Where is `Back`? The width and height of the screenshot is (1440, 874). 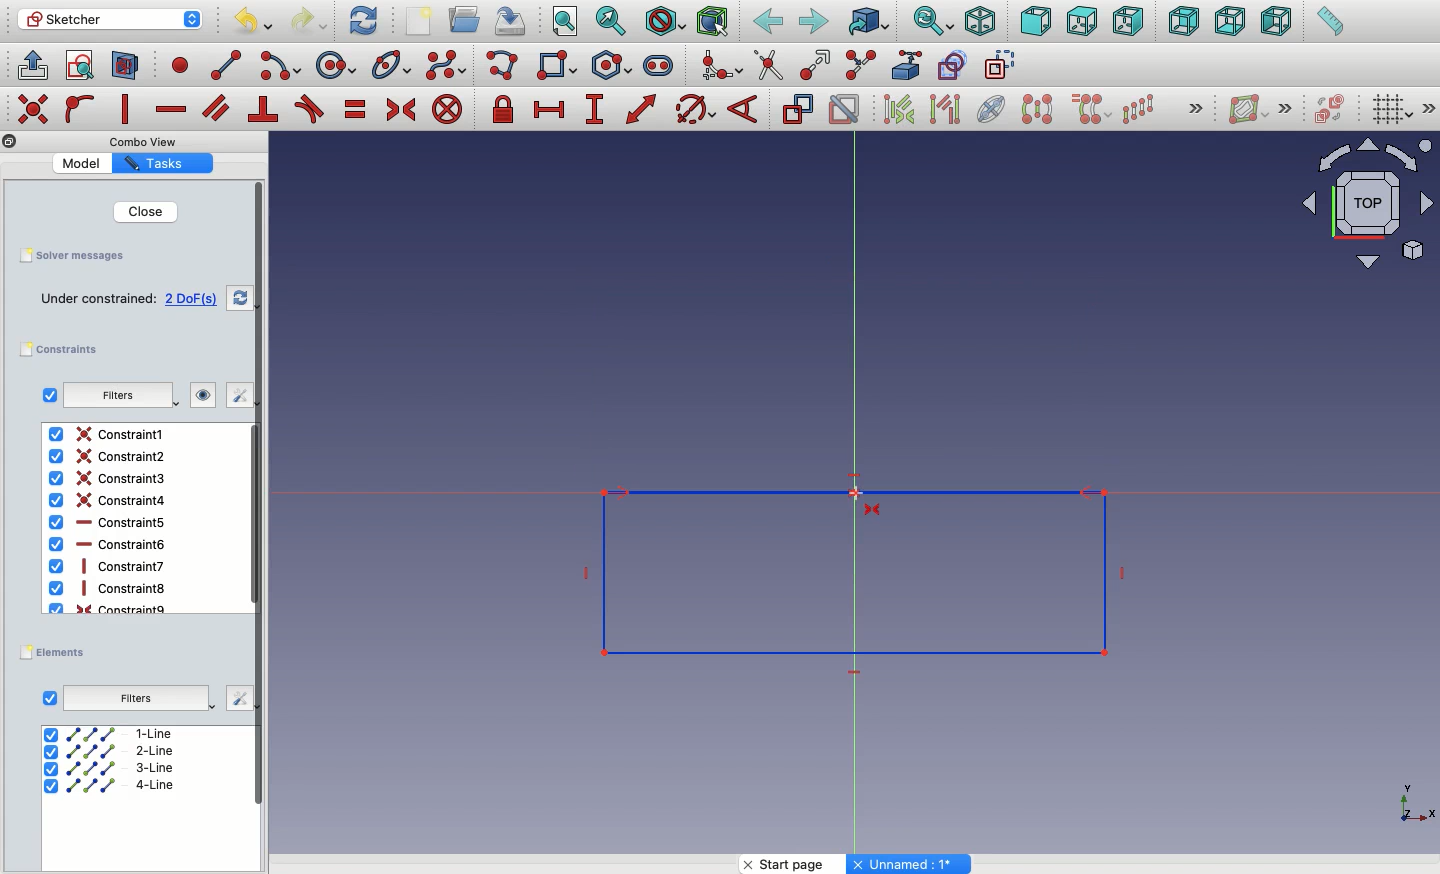
Back is located at coordinates (1185, 21).